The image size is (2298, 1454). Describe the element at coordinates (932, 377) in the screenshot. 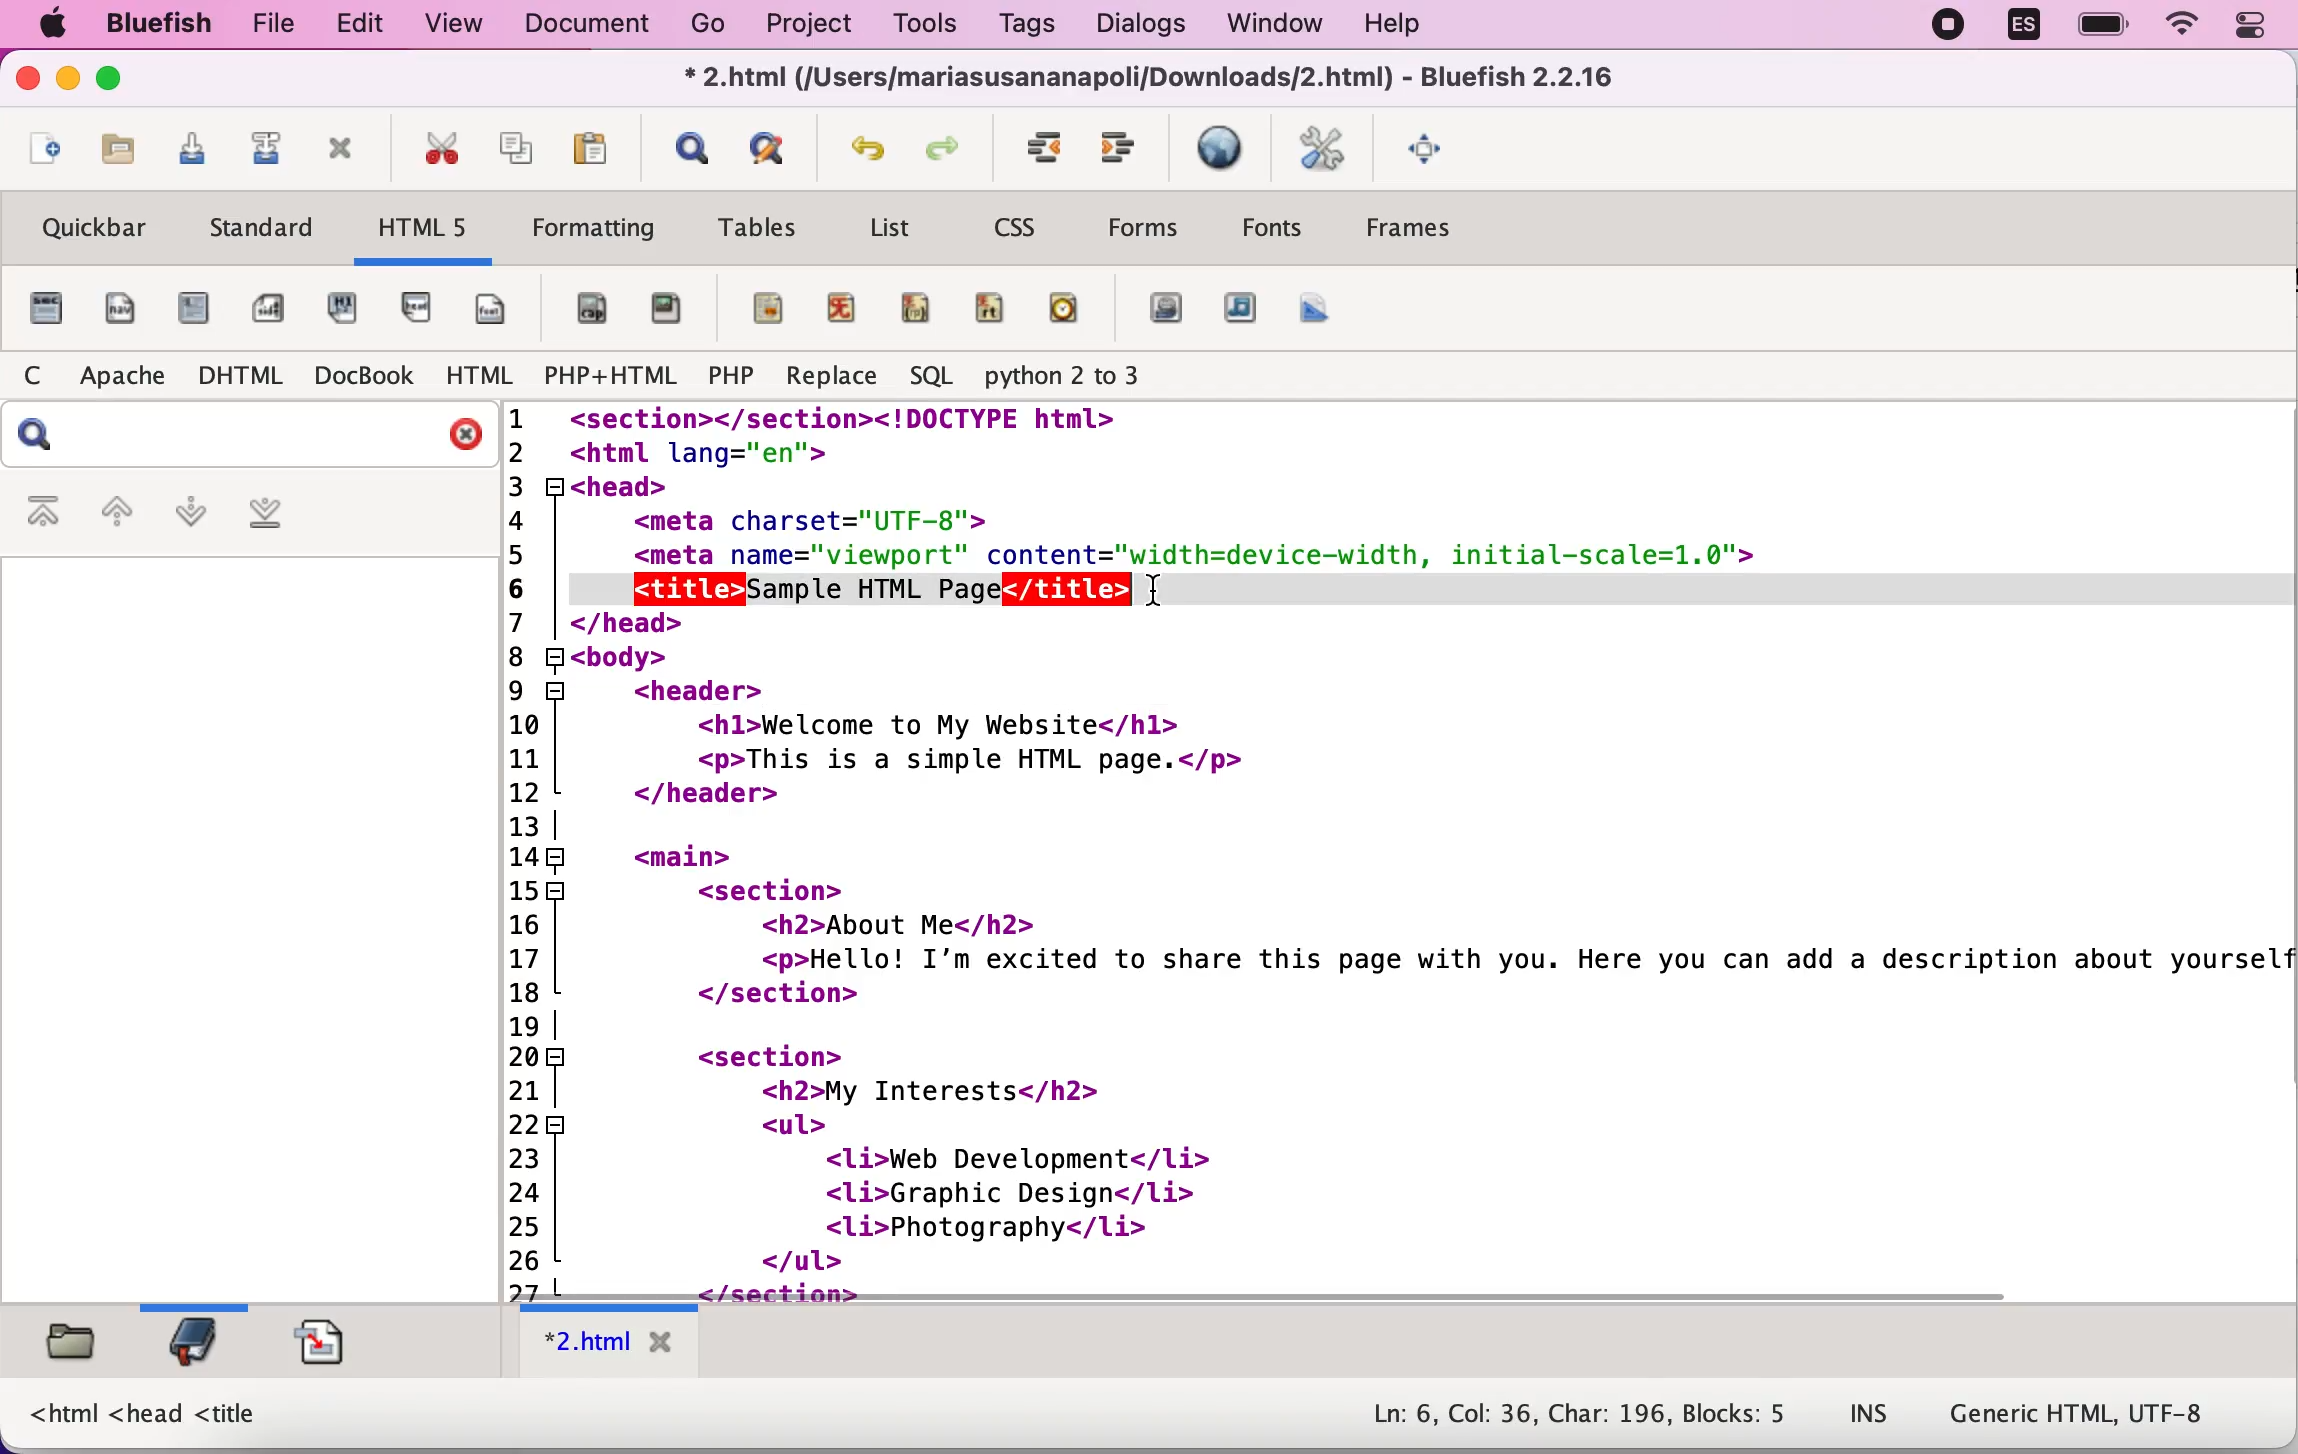

I see `sql` at that location.